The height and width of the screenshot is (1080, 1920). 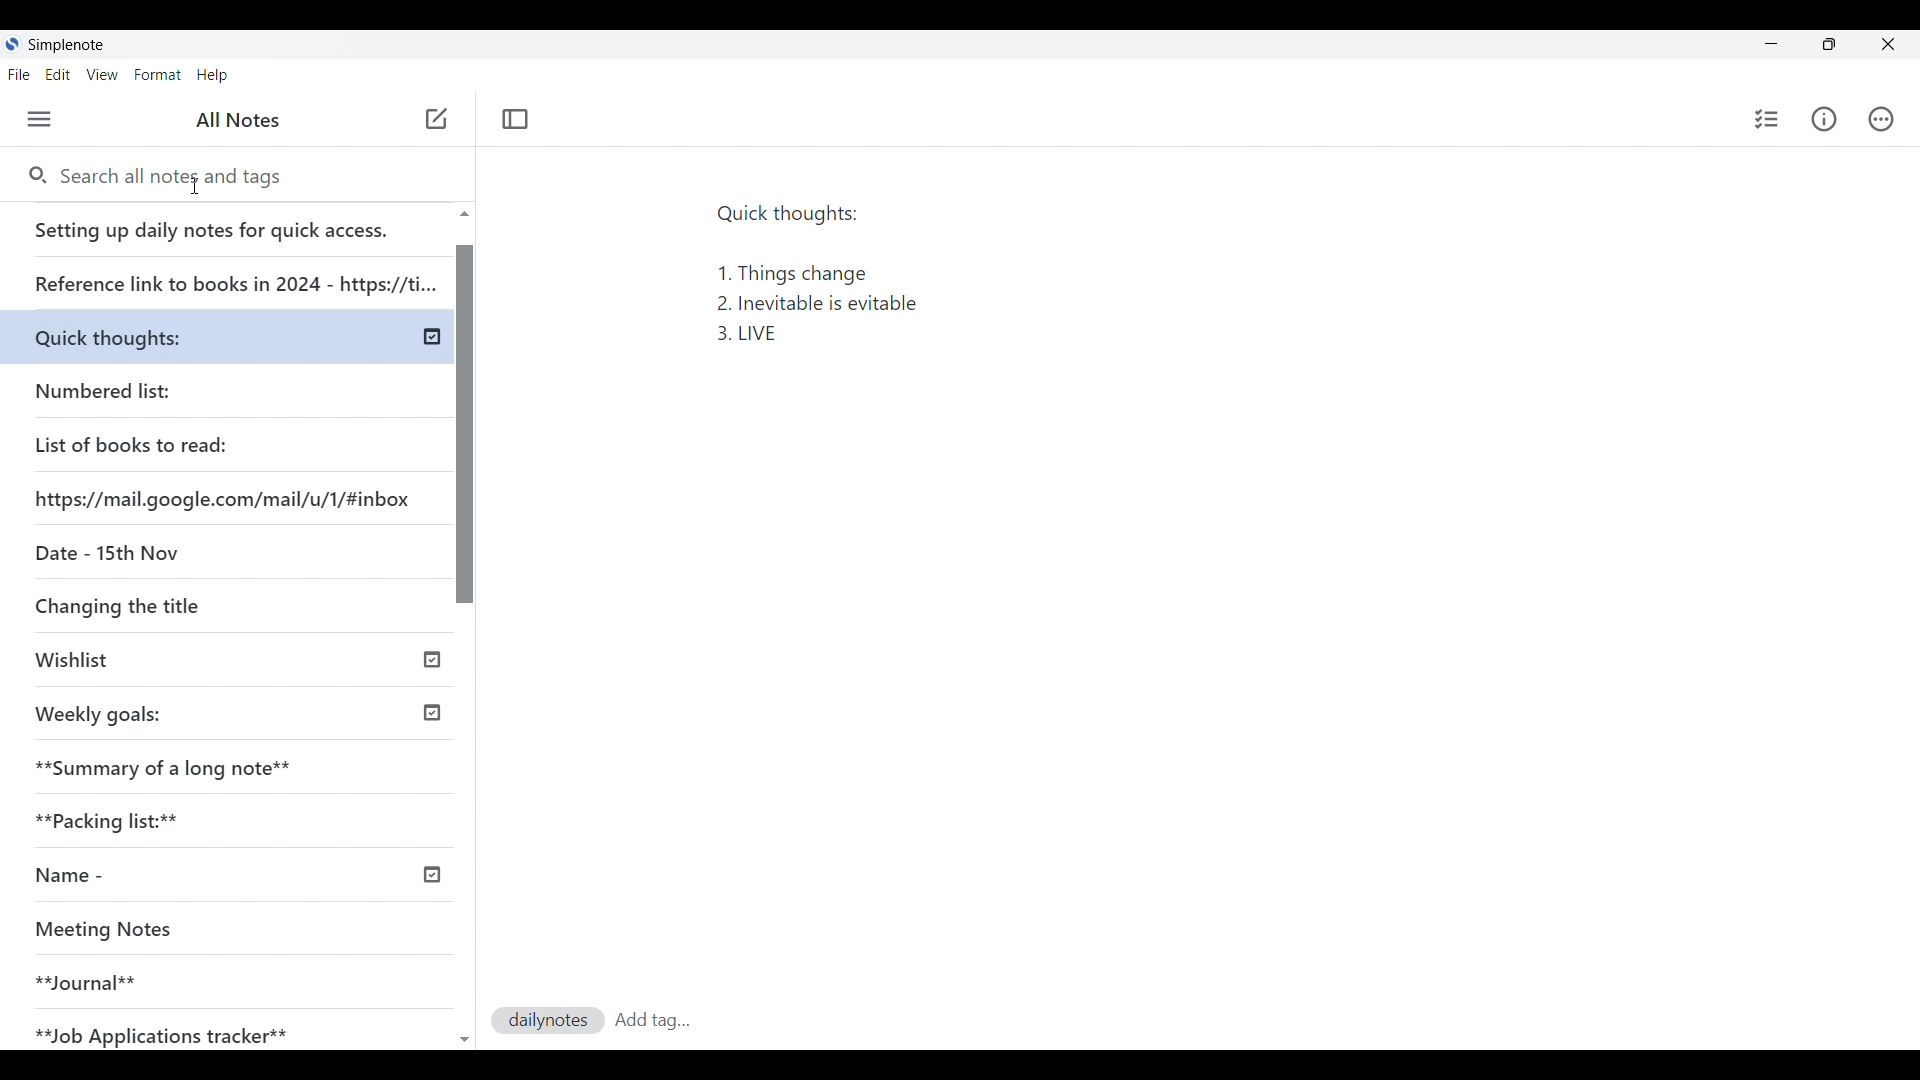 What do you see at coordinates (430, 875) in the screenshot?
I see `published` at bounding box center [430, 875].